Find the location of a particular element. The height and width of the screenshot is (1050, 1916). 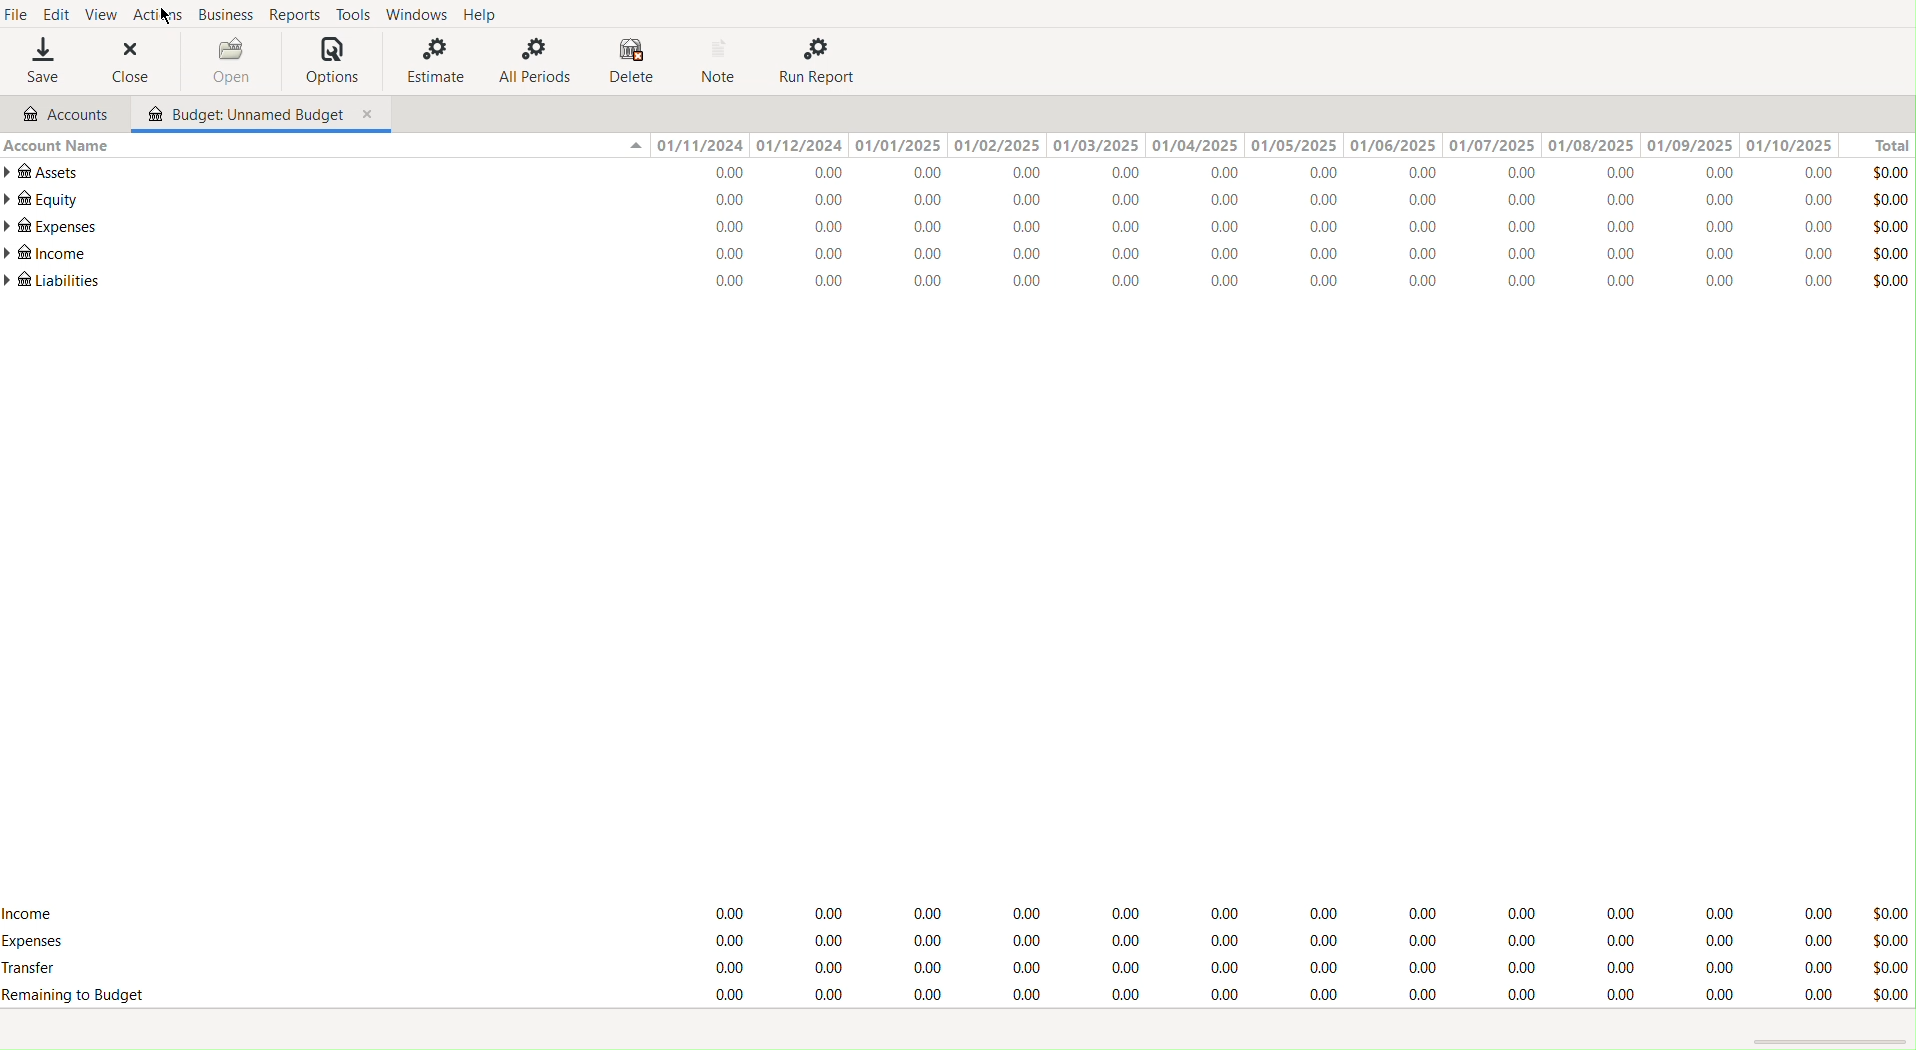

Expenses is located at coordinates (1277, 942).